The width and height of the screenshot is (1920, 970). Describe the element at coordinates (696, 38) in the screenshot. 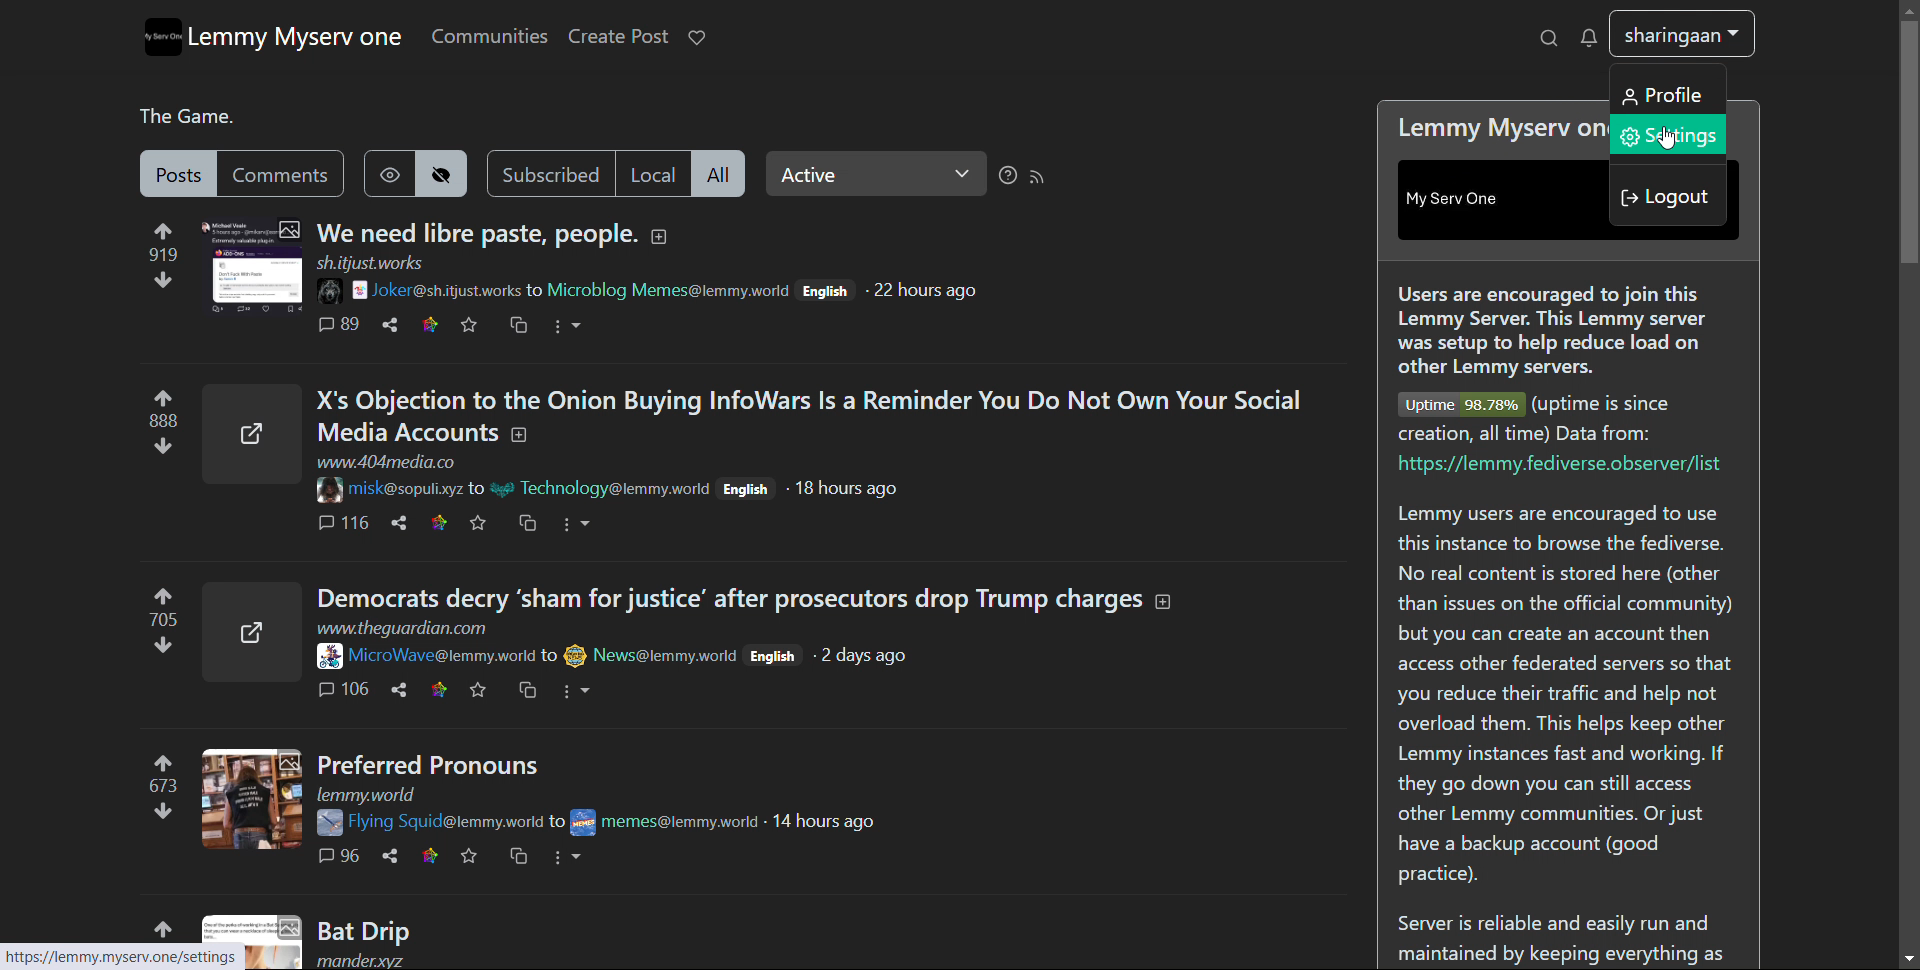

I see `donate to lemmy` at that location.